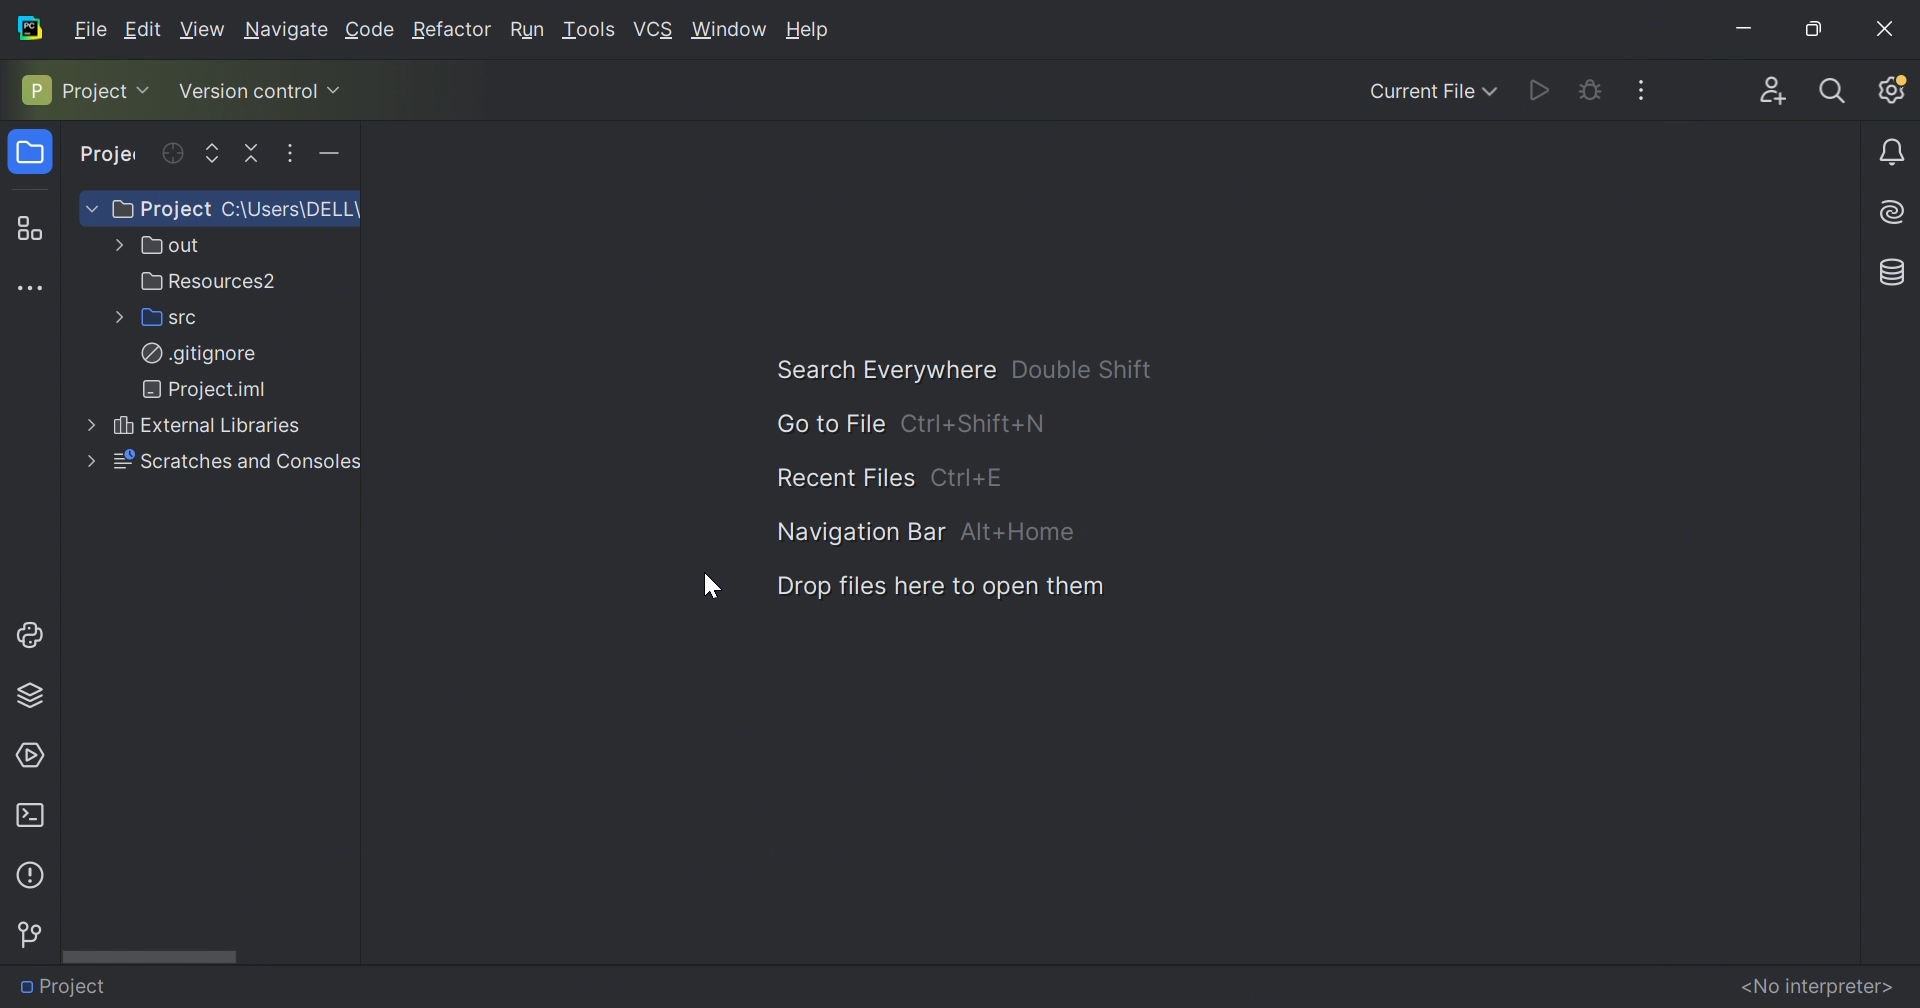 The image size is (1920, 1008). What do you see at coordinates (1896, 210) in the screenshot?
I see `AI assistance` at bounding box center [1896, 210].